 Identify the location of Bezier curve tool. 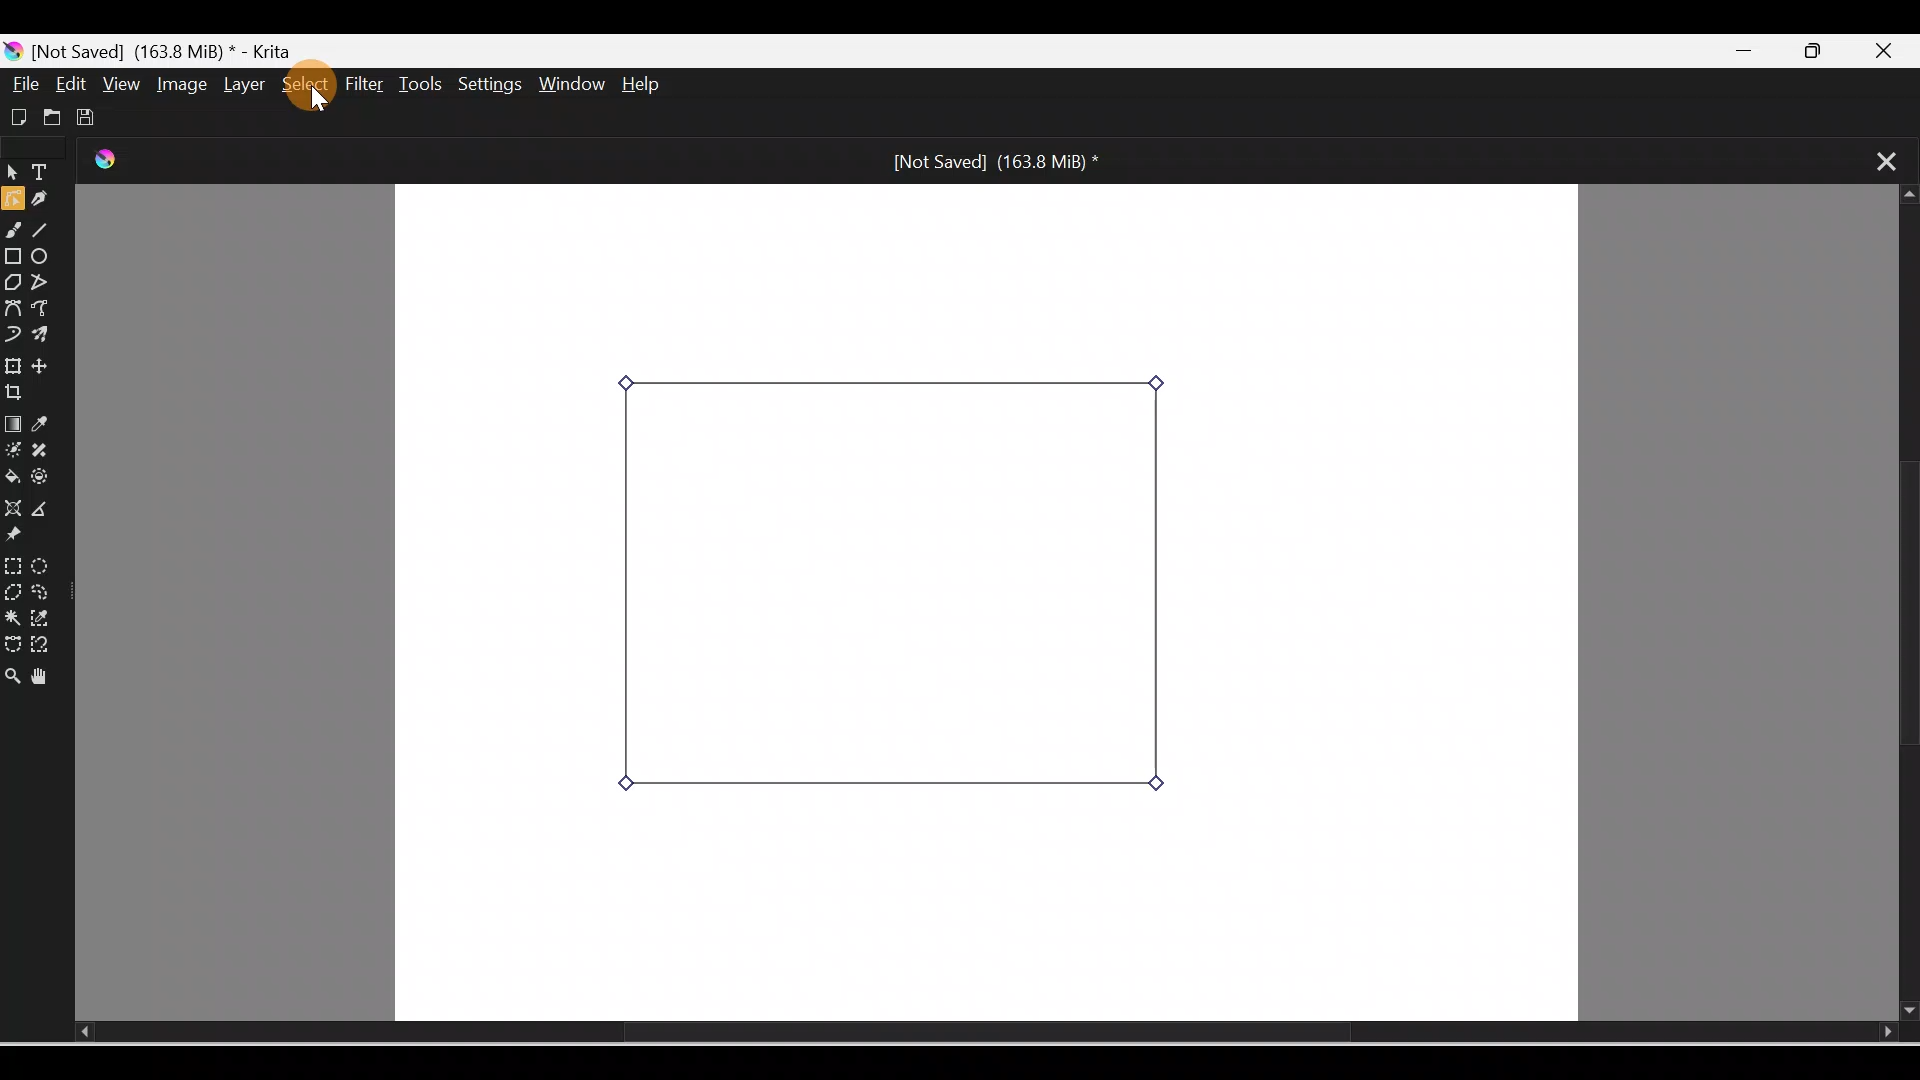
(14, 307).